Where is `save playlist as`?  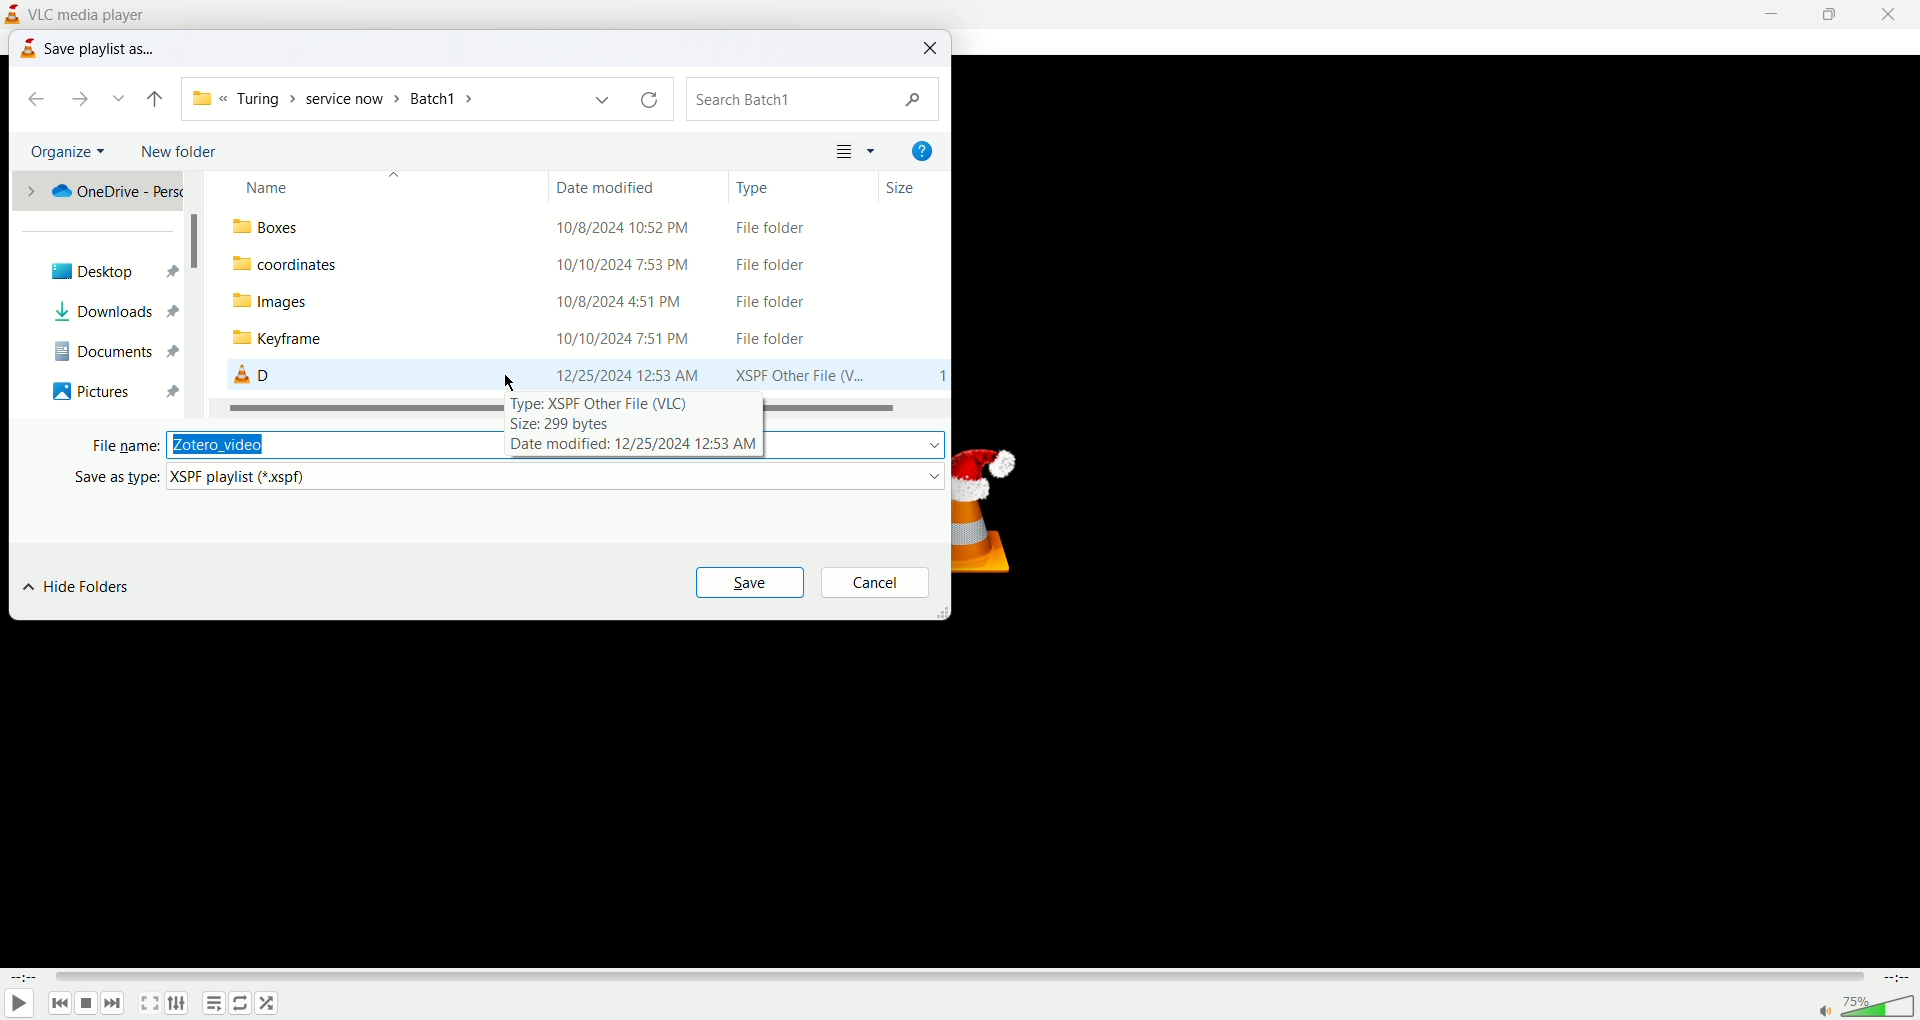
save playlist as is located at coordinates (103, 47).